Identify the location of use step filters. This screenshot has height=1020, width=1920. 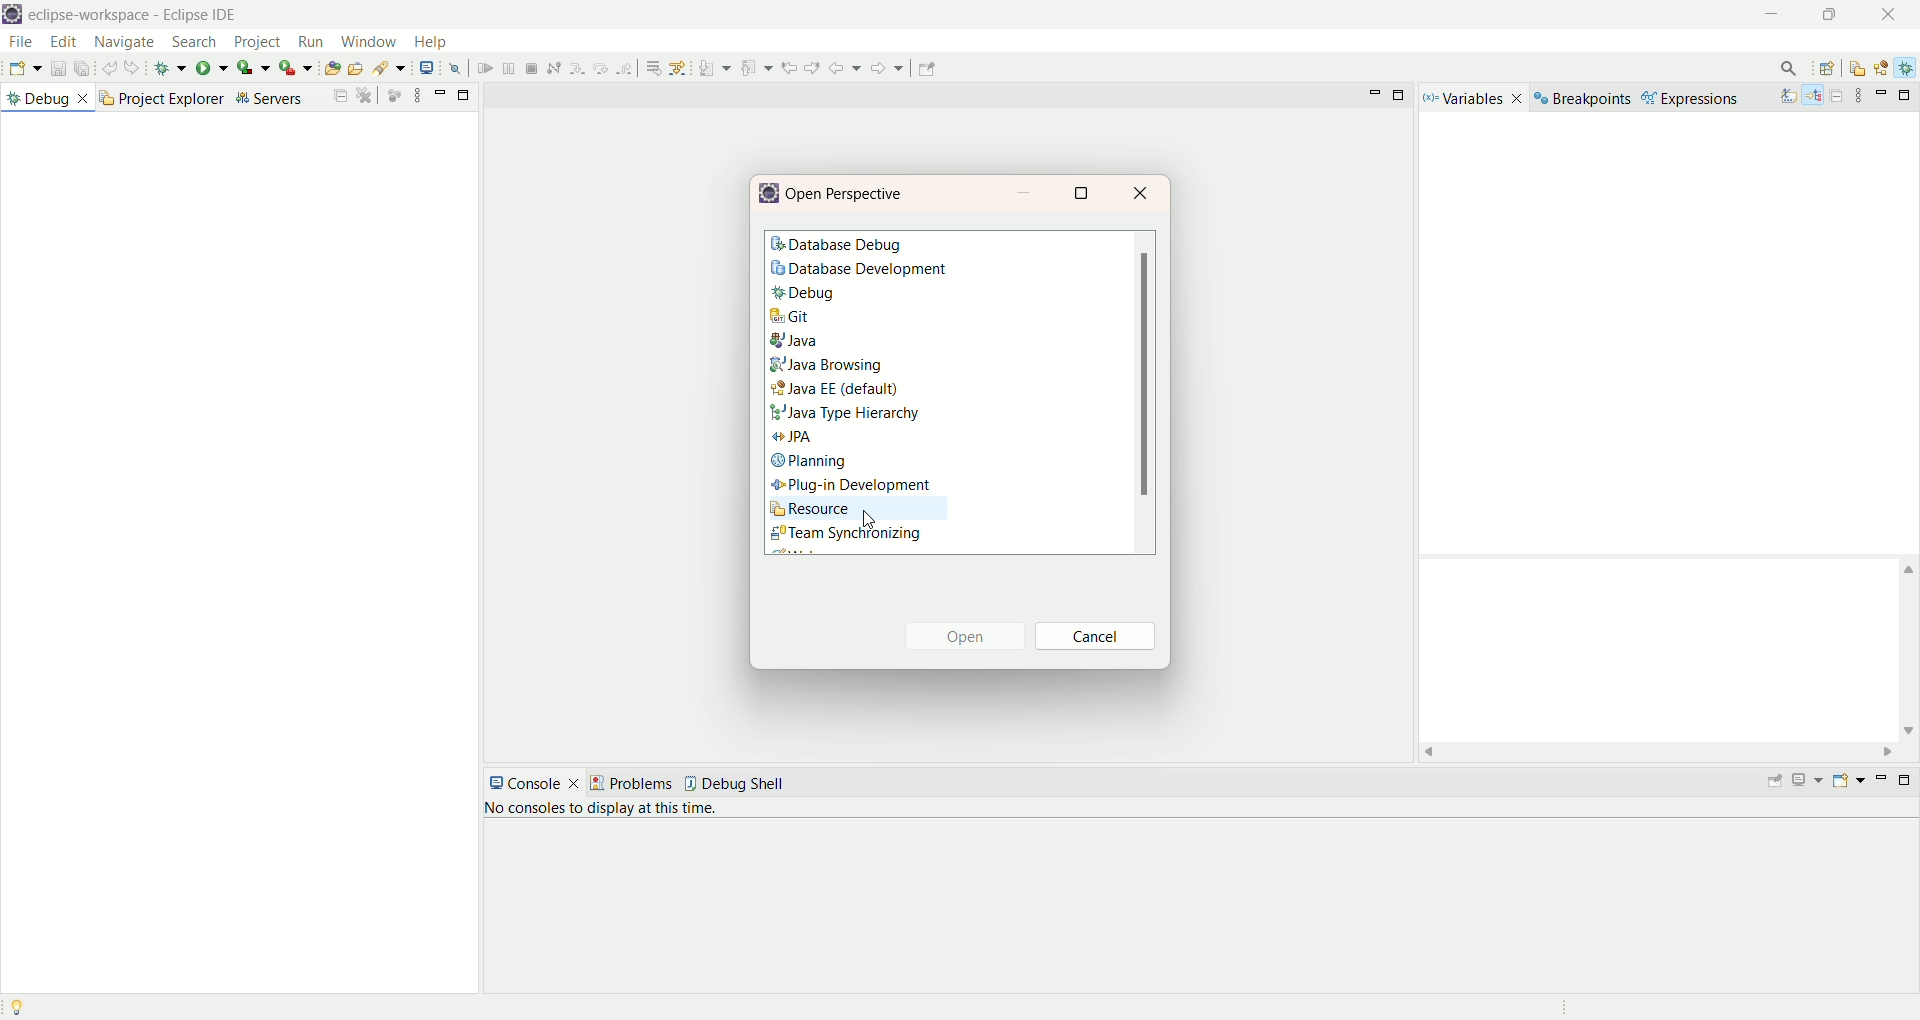
(823, 68).